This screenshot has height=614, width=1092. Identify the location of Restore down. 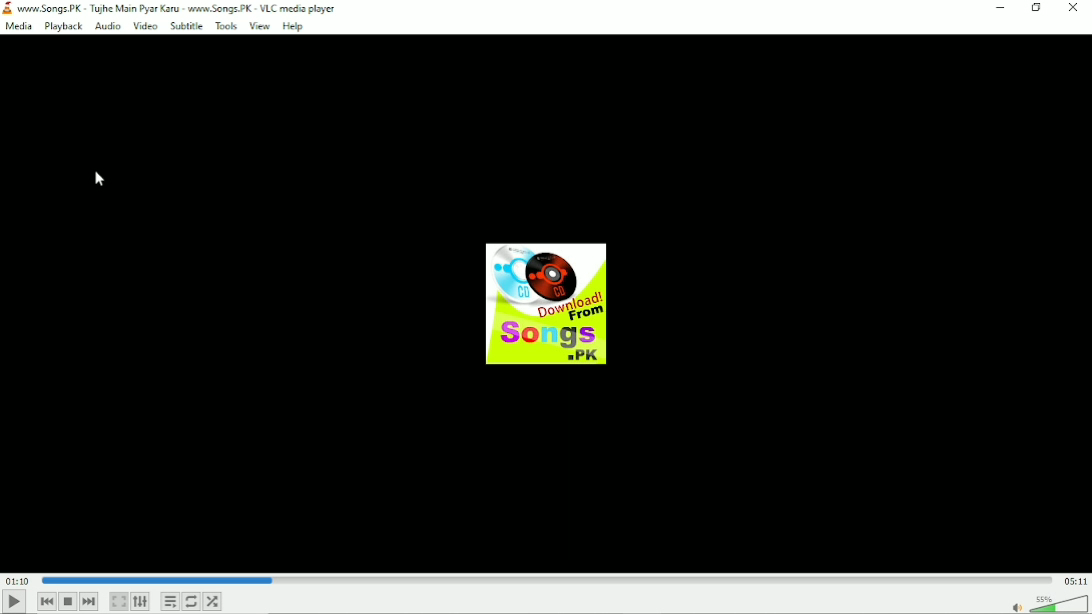
(1038, 8).